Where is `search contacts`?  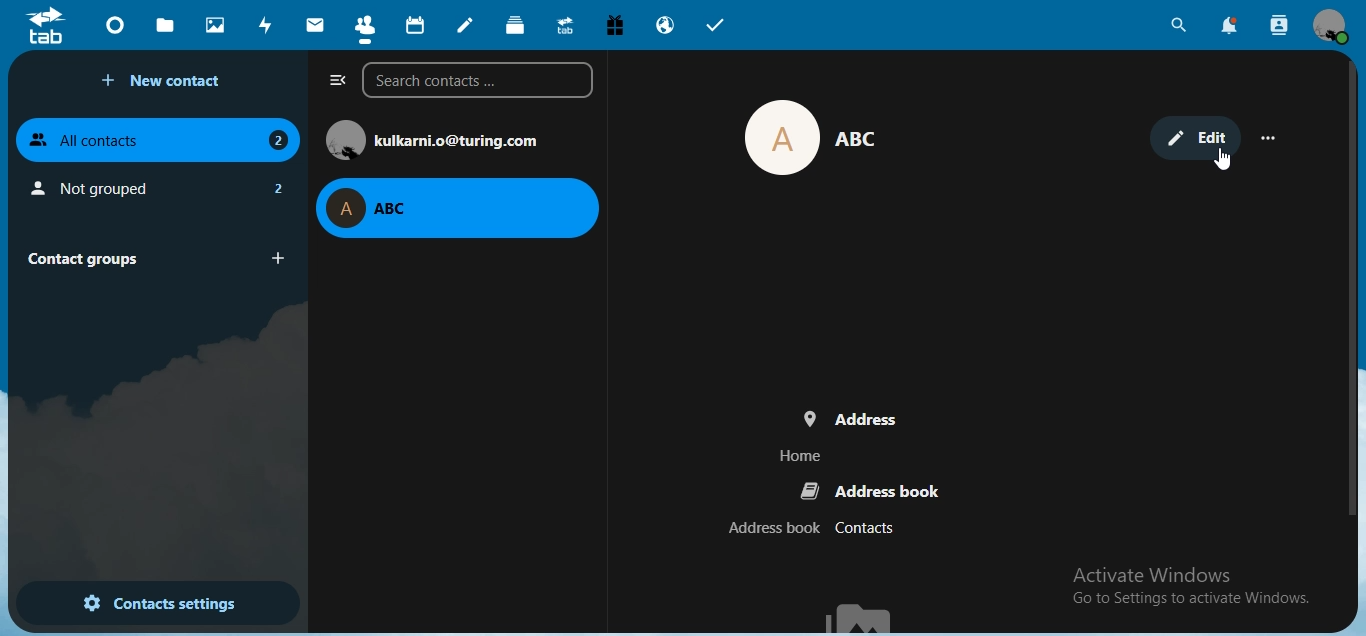
search contacts is located at coordinates (477, 81).